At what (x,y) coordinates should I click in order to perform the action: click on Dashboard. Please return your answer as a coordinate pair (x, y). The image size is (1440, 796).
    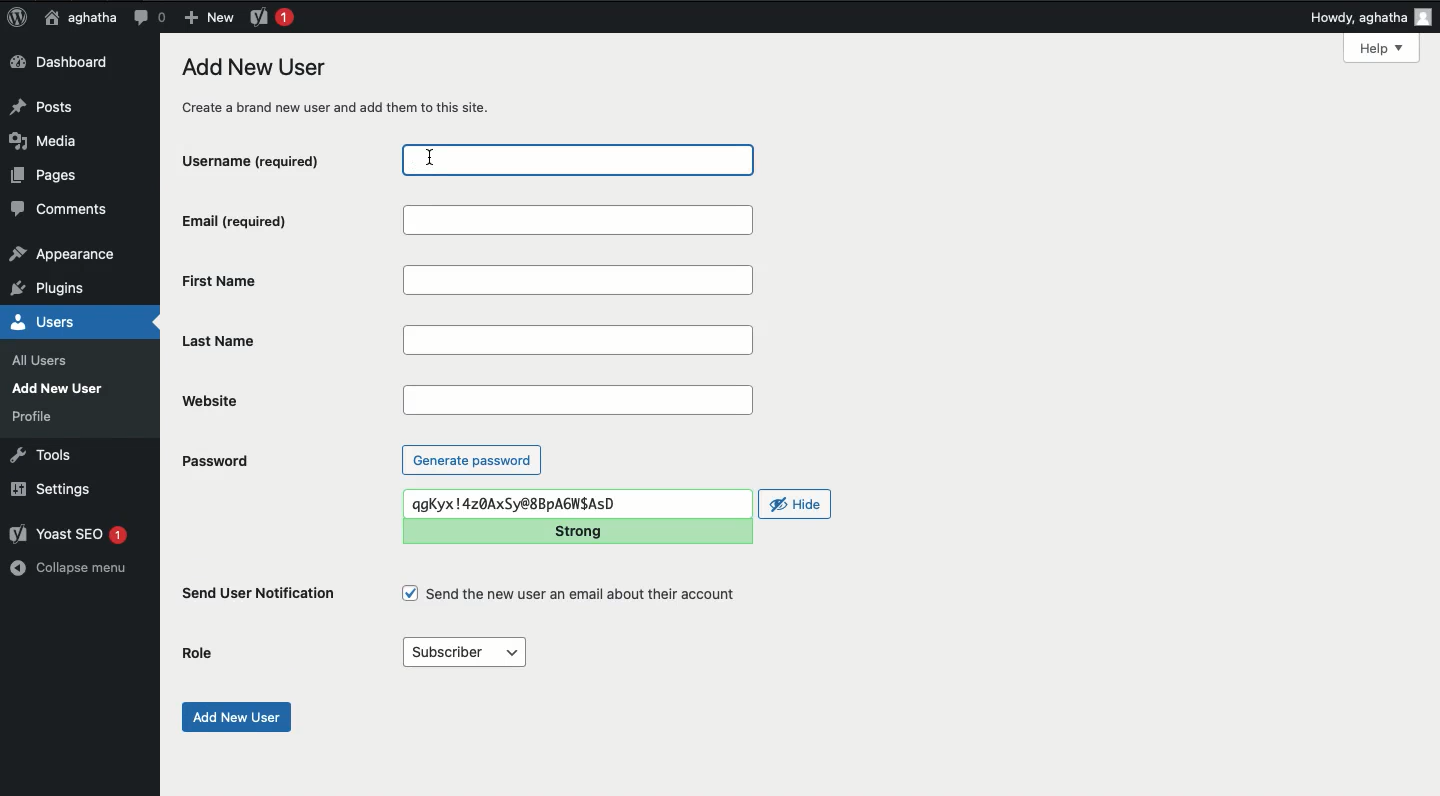
    Looking at the image, I should click on (65, 63).